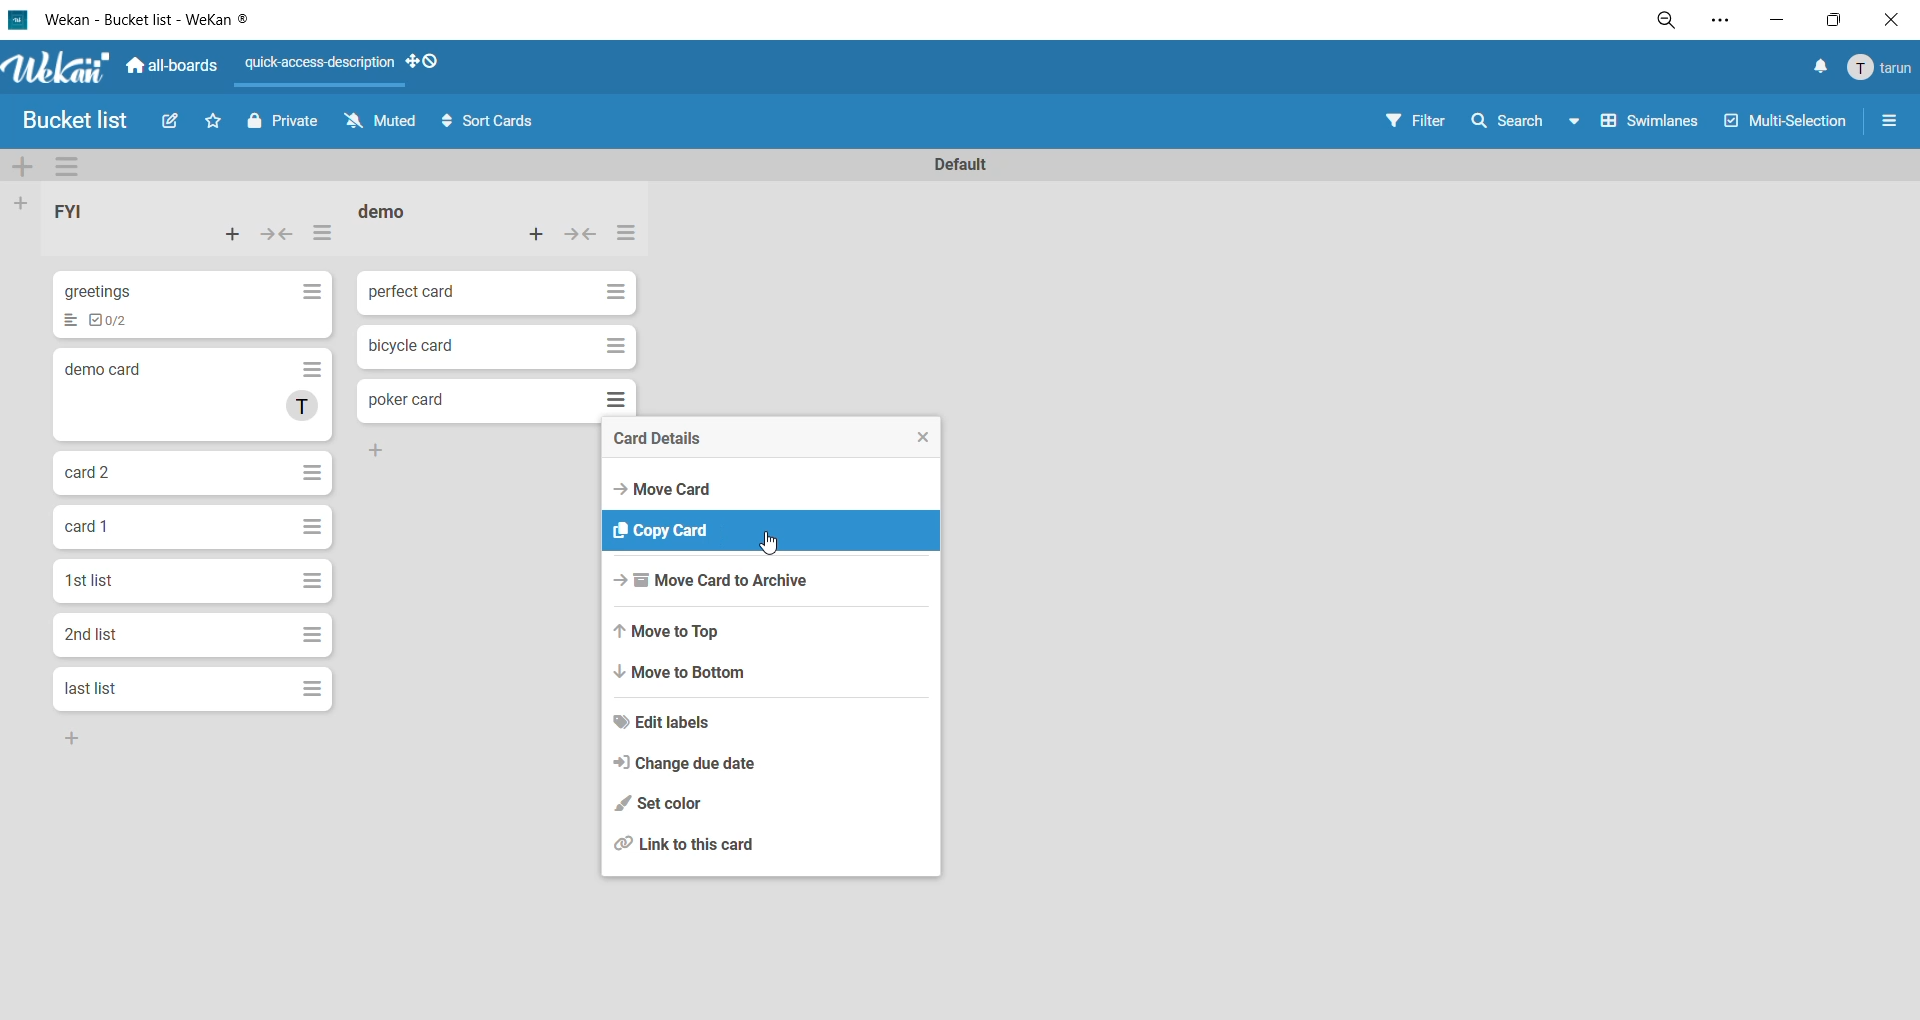 This screenshot has height=1020, width=1920. I want to click on maximize, so click(1831, 20).